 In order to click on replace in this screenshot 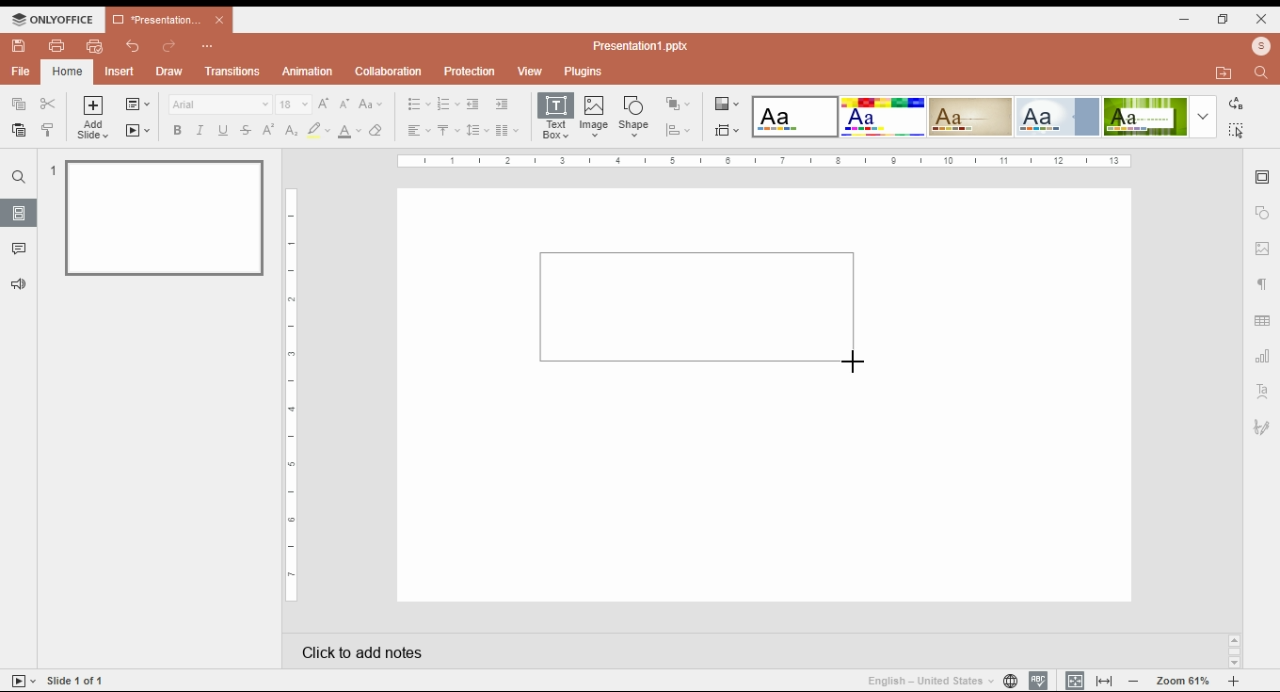, I will do `click(1237, 102)`.